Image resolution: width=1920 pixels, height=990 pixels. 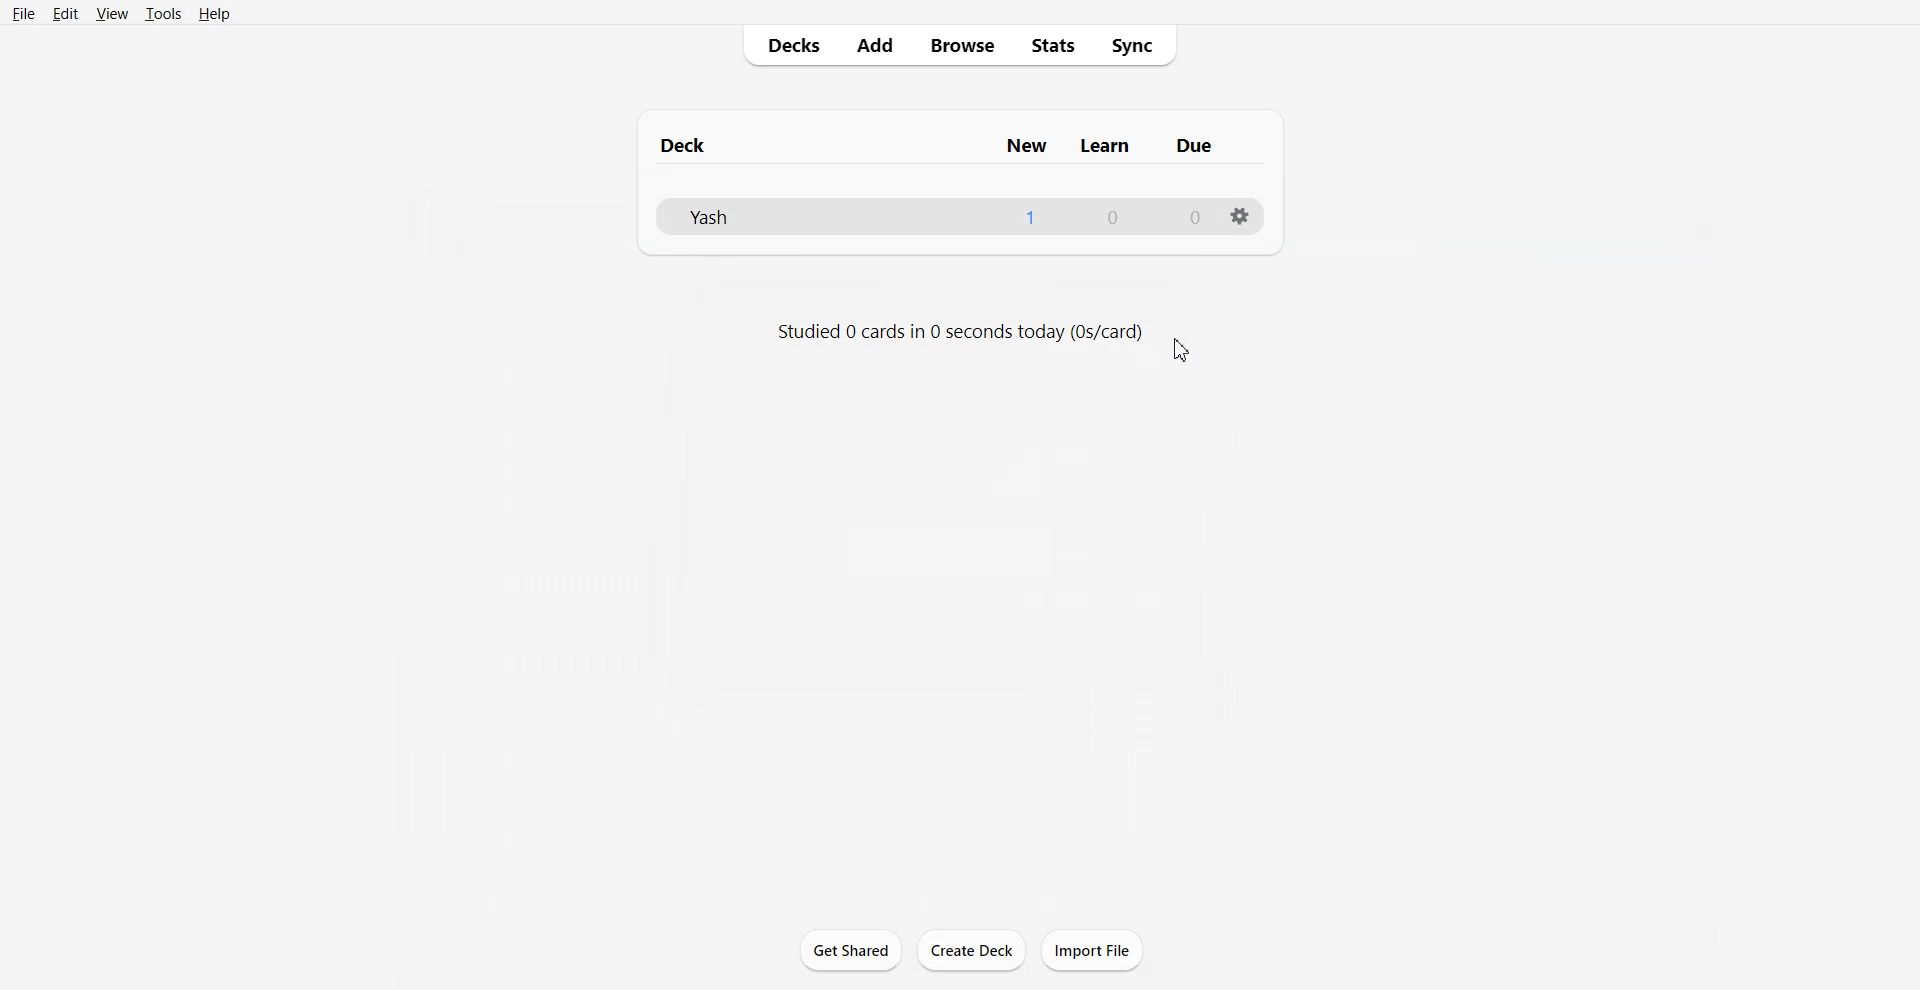 What do you see at coordinates (849, 948) in the screenshot?
I see `Get Shared` at bounding box center [849, 948].